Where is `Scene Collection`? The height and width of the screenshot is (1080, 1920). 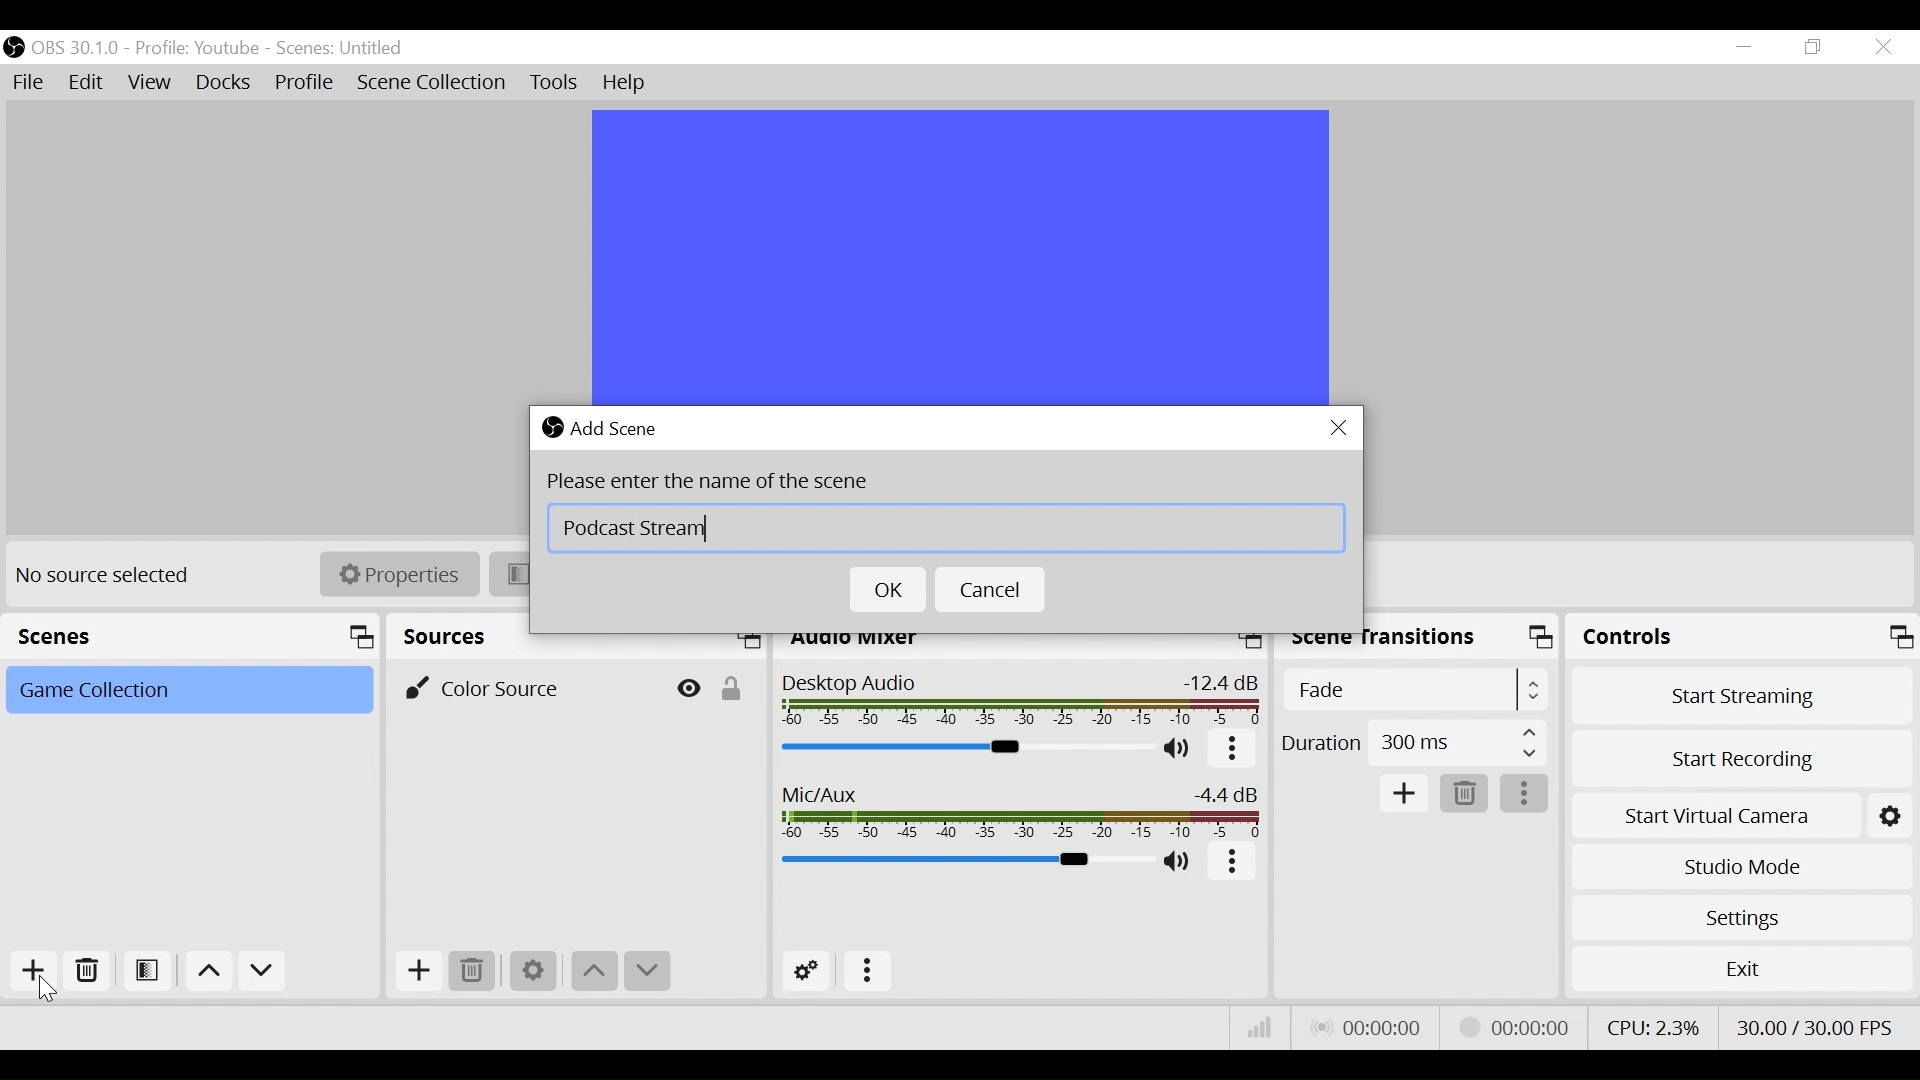
Scene Collection is located at coordinates (434, 83).